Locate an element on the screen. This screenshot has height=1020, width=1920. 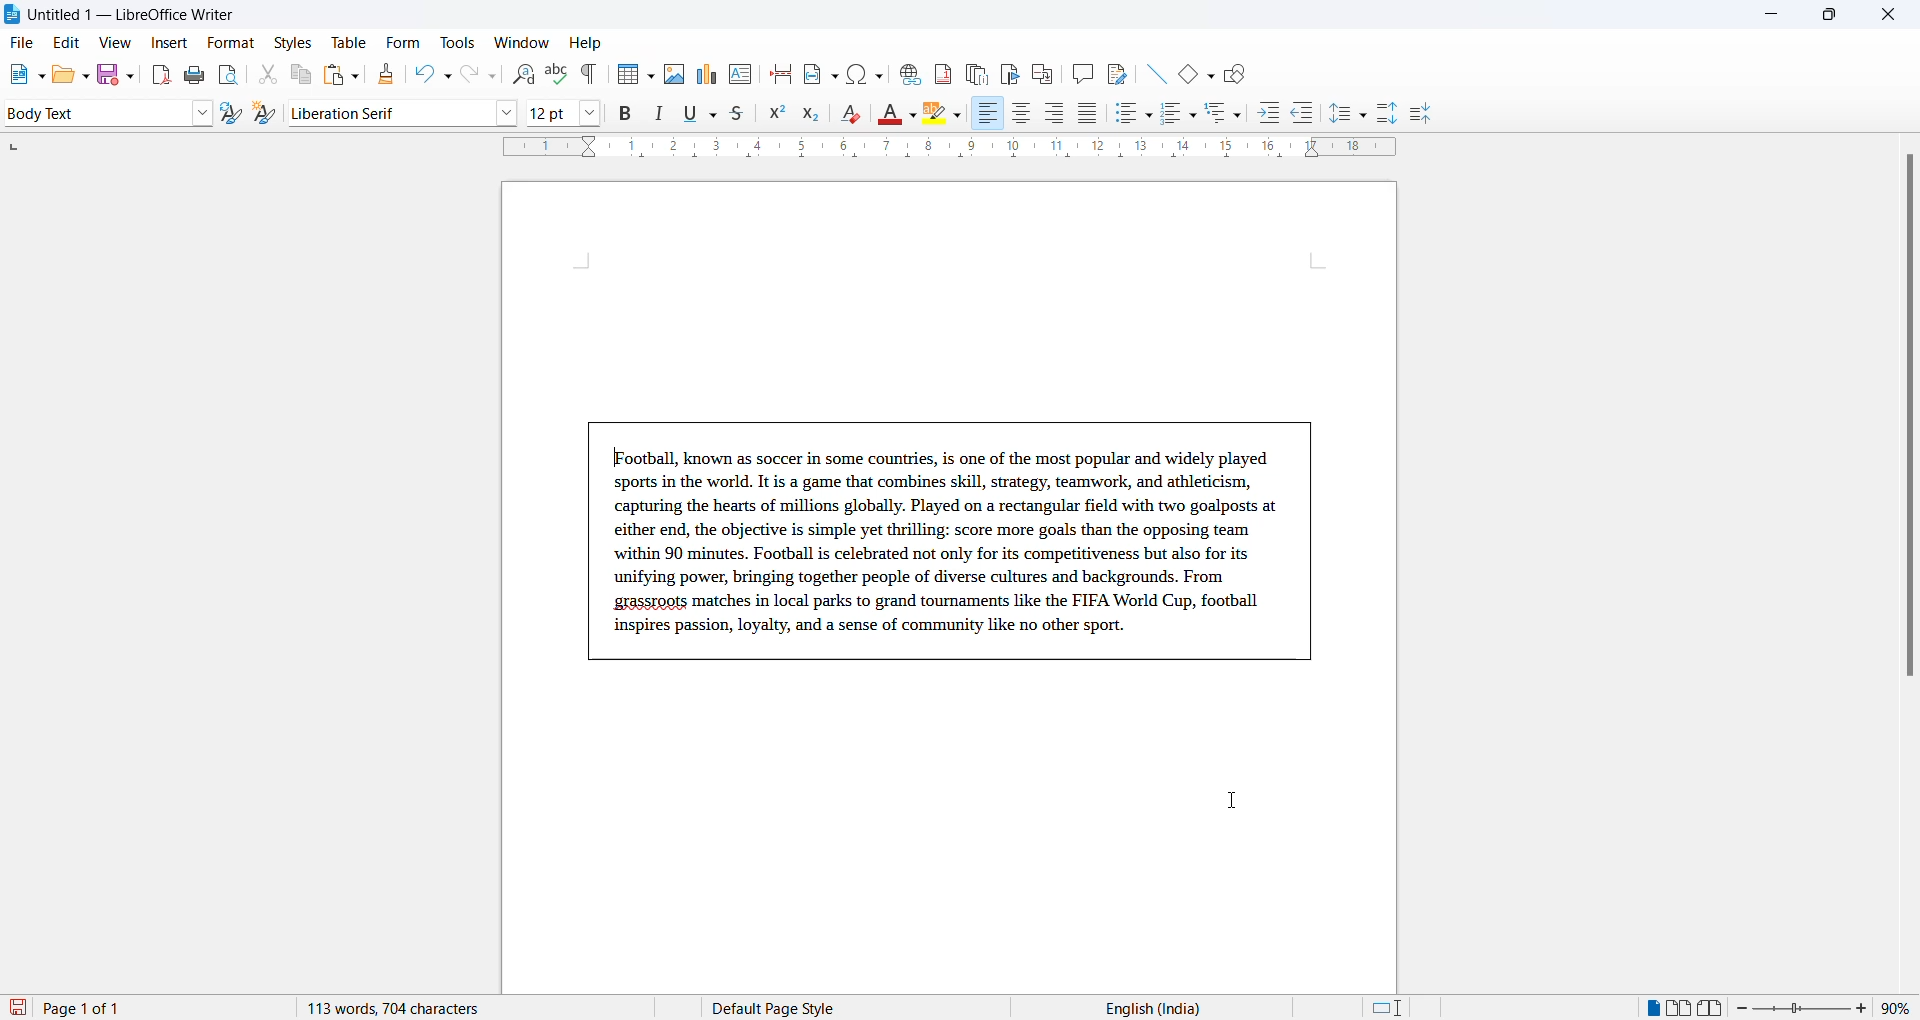
total page and current page is located at coordinates (100, 1009).